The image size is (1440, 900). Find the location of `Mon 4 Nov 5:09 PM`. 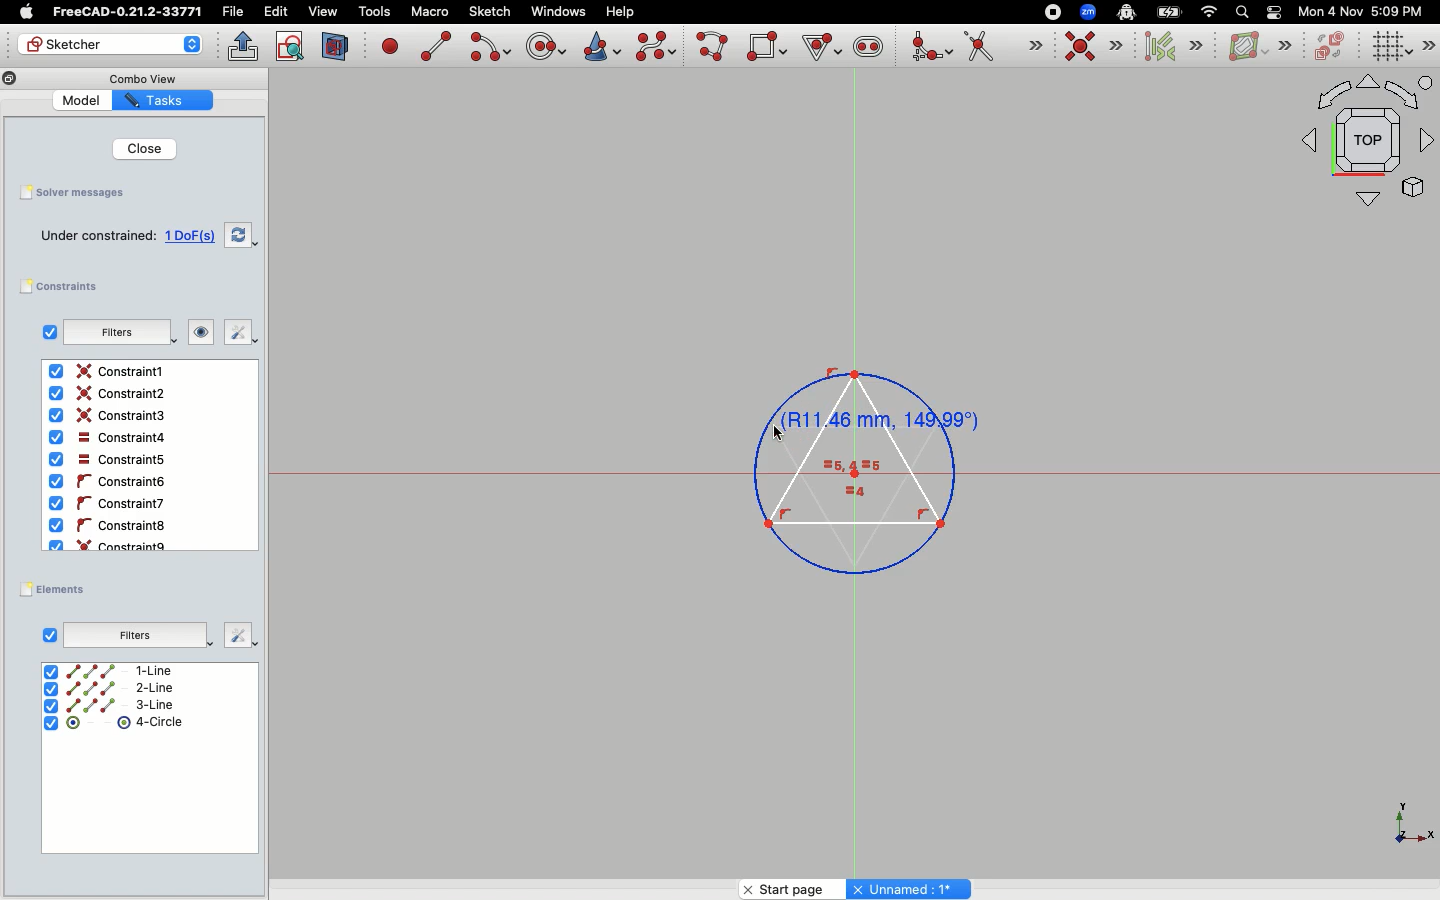

Mon 4 Nov 5:09 PM is located at coordinates (1363, 12).